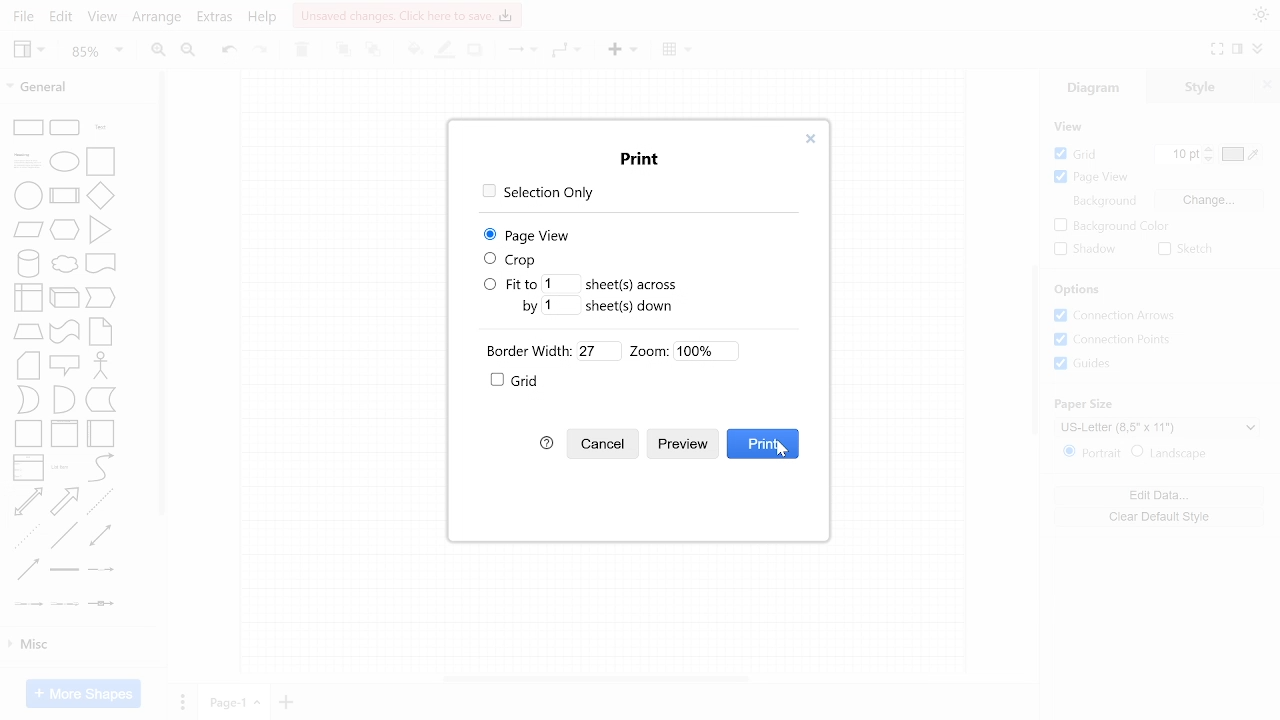 This screenshot has width=1280, height=720. What do you see at coordinates (1258, 48) in the screenshot?
I see `collapse` at bounding box center [1258, 48].